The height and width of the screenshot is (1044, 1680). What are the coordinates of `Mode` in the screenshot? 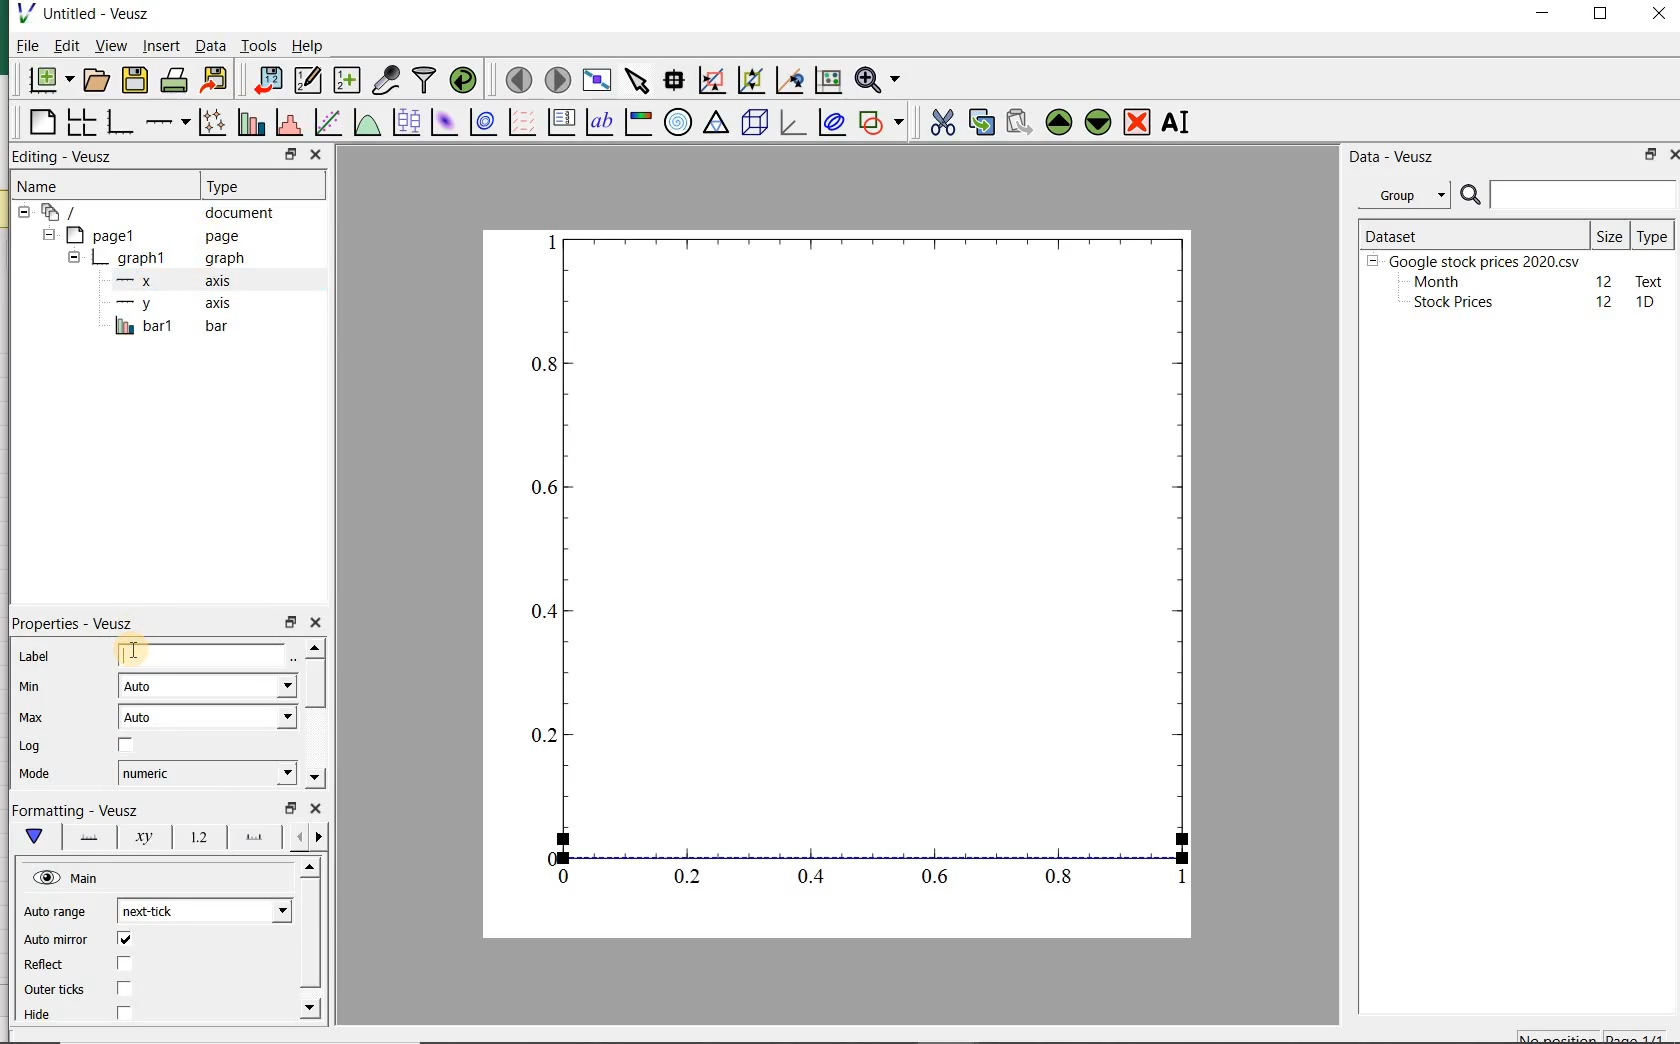 It's located at (31, 774).